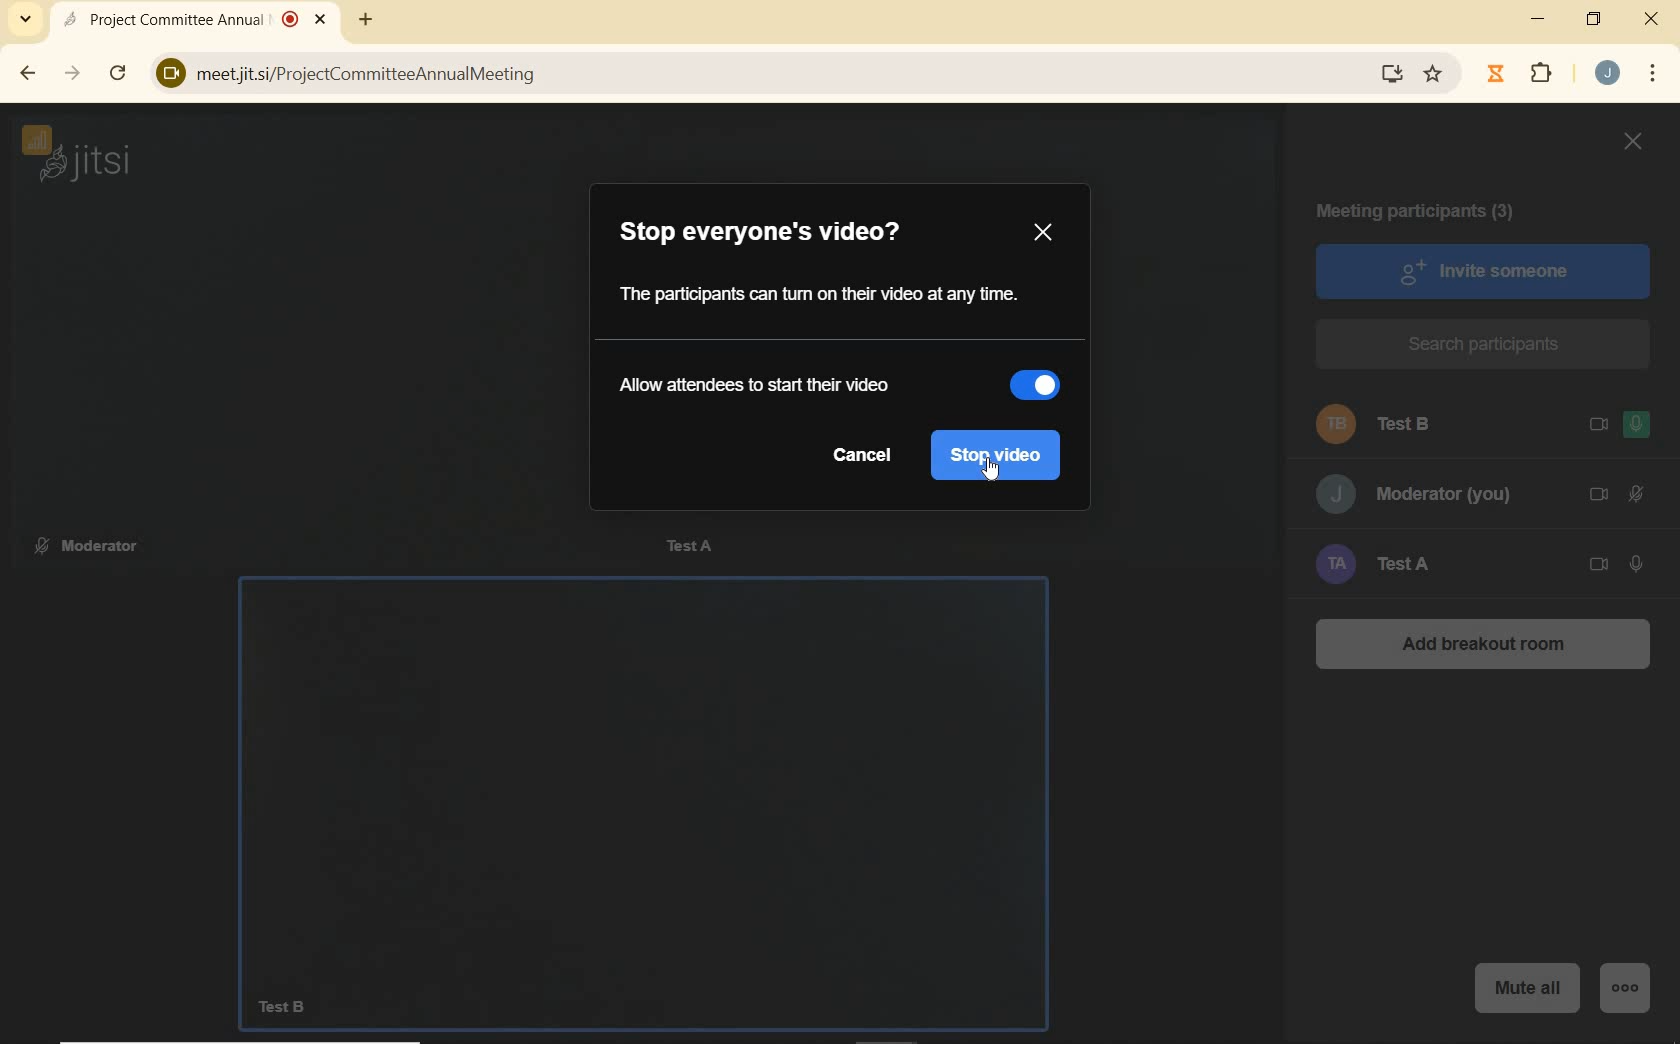 The height and width of the screenshot is (1044, 1680). Describe the element at coordinates (164, 72) in the screenshot. I see `View site information` at that location.